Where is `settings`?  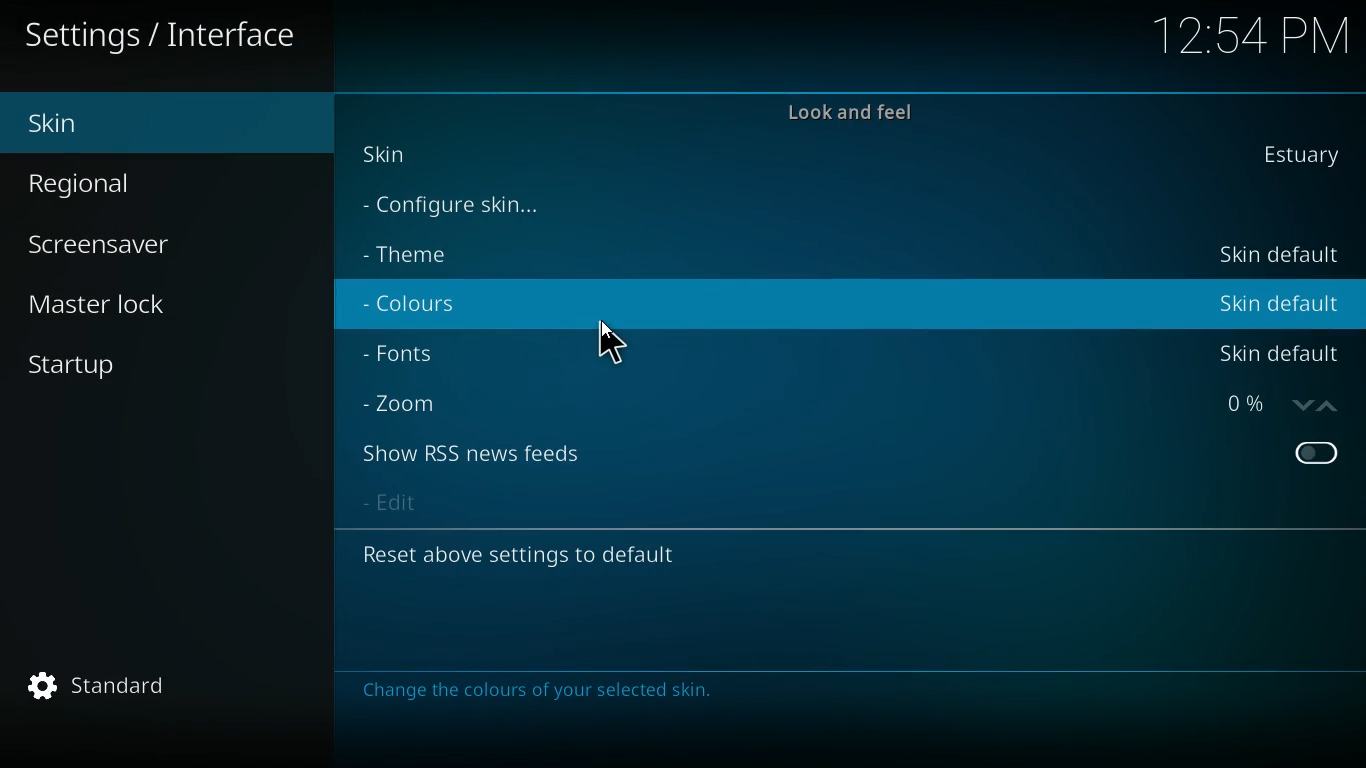 settings is located at coordinates (166, 37).